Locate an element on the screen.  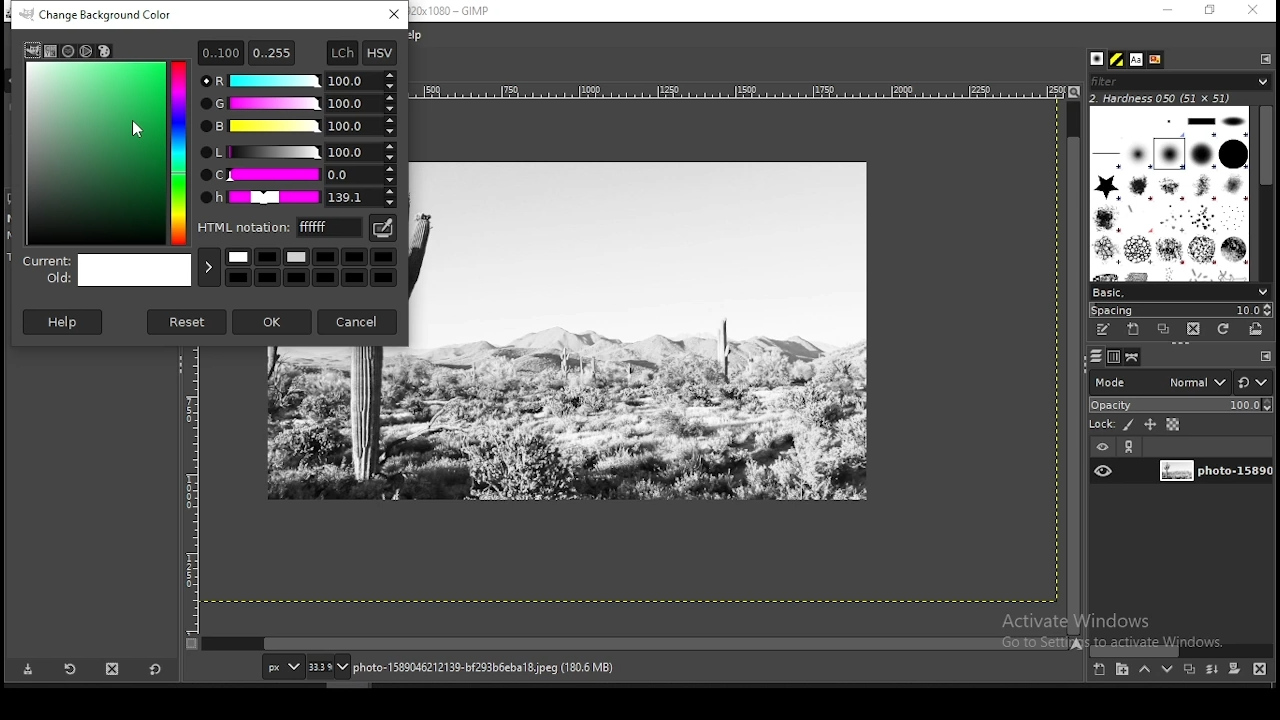
ok is located at coordinates (273, 322).